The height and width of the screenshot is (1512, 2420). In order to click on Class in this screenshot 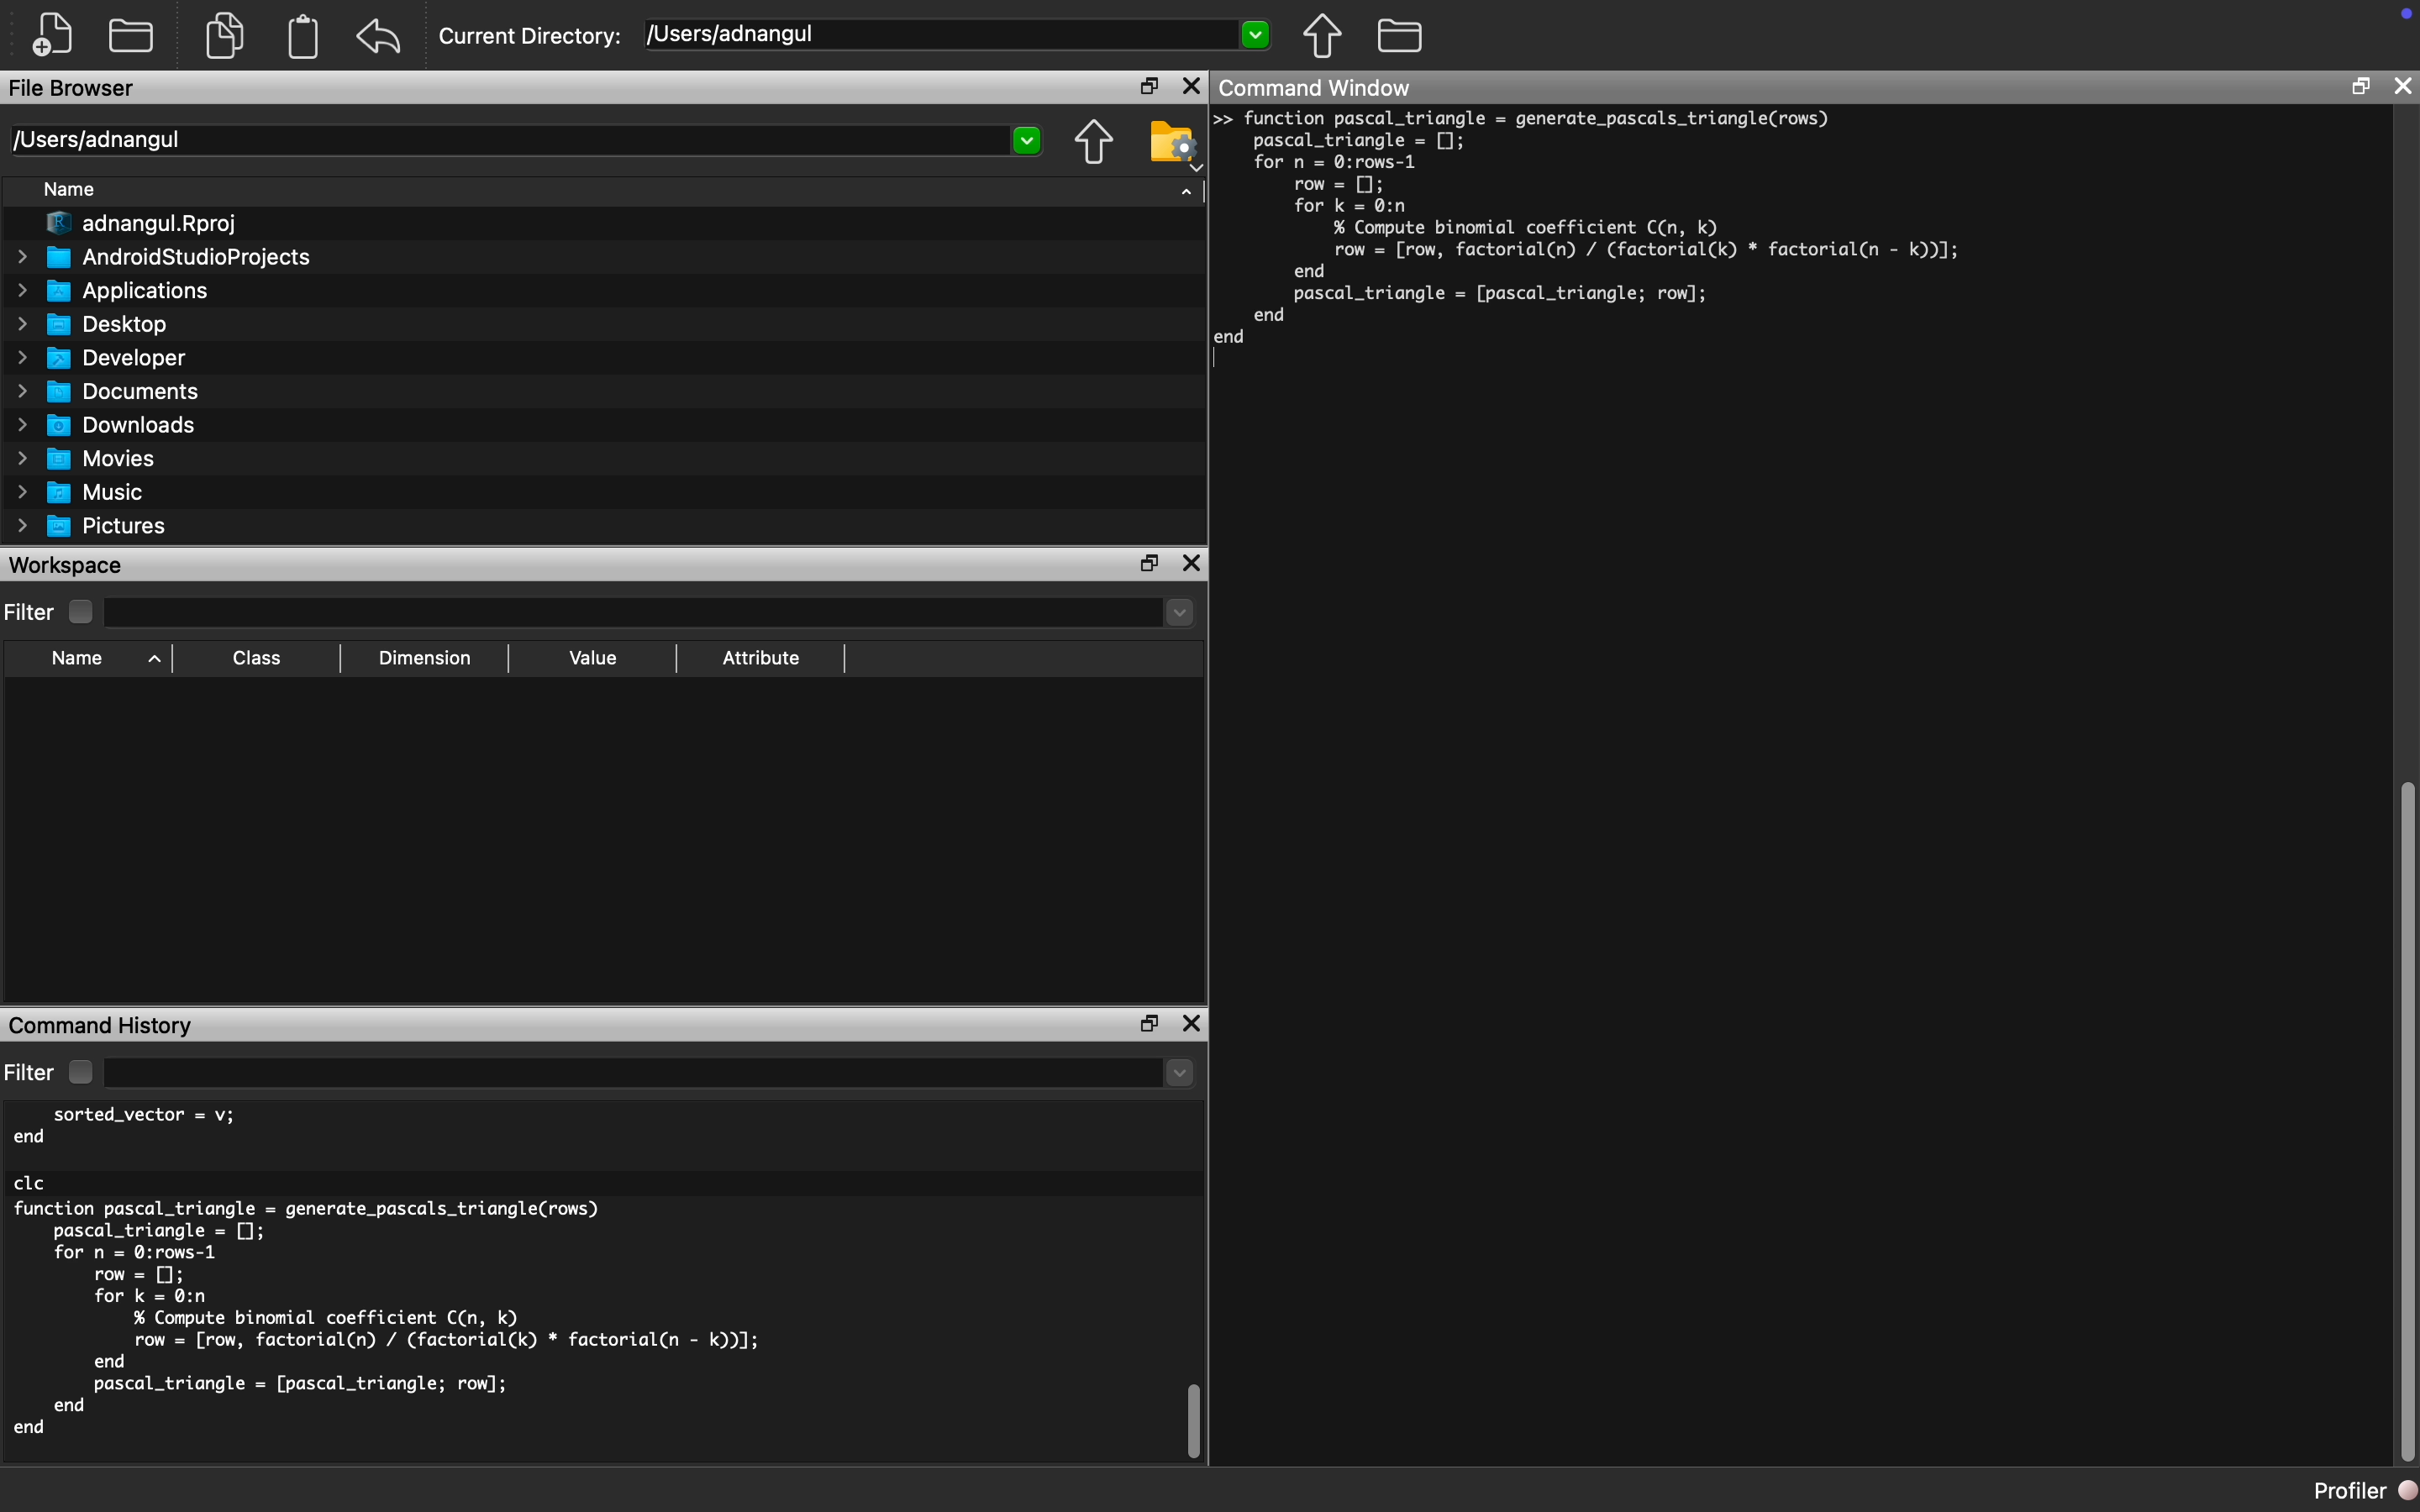, I will do `click(257, 657)`.